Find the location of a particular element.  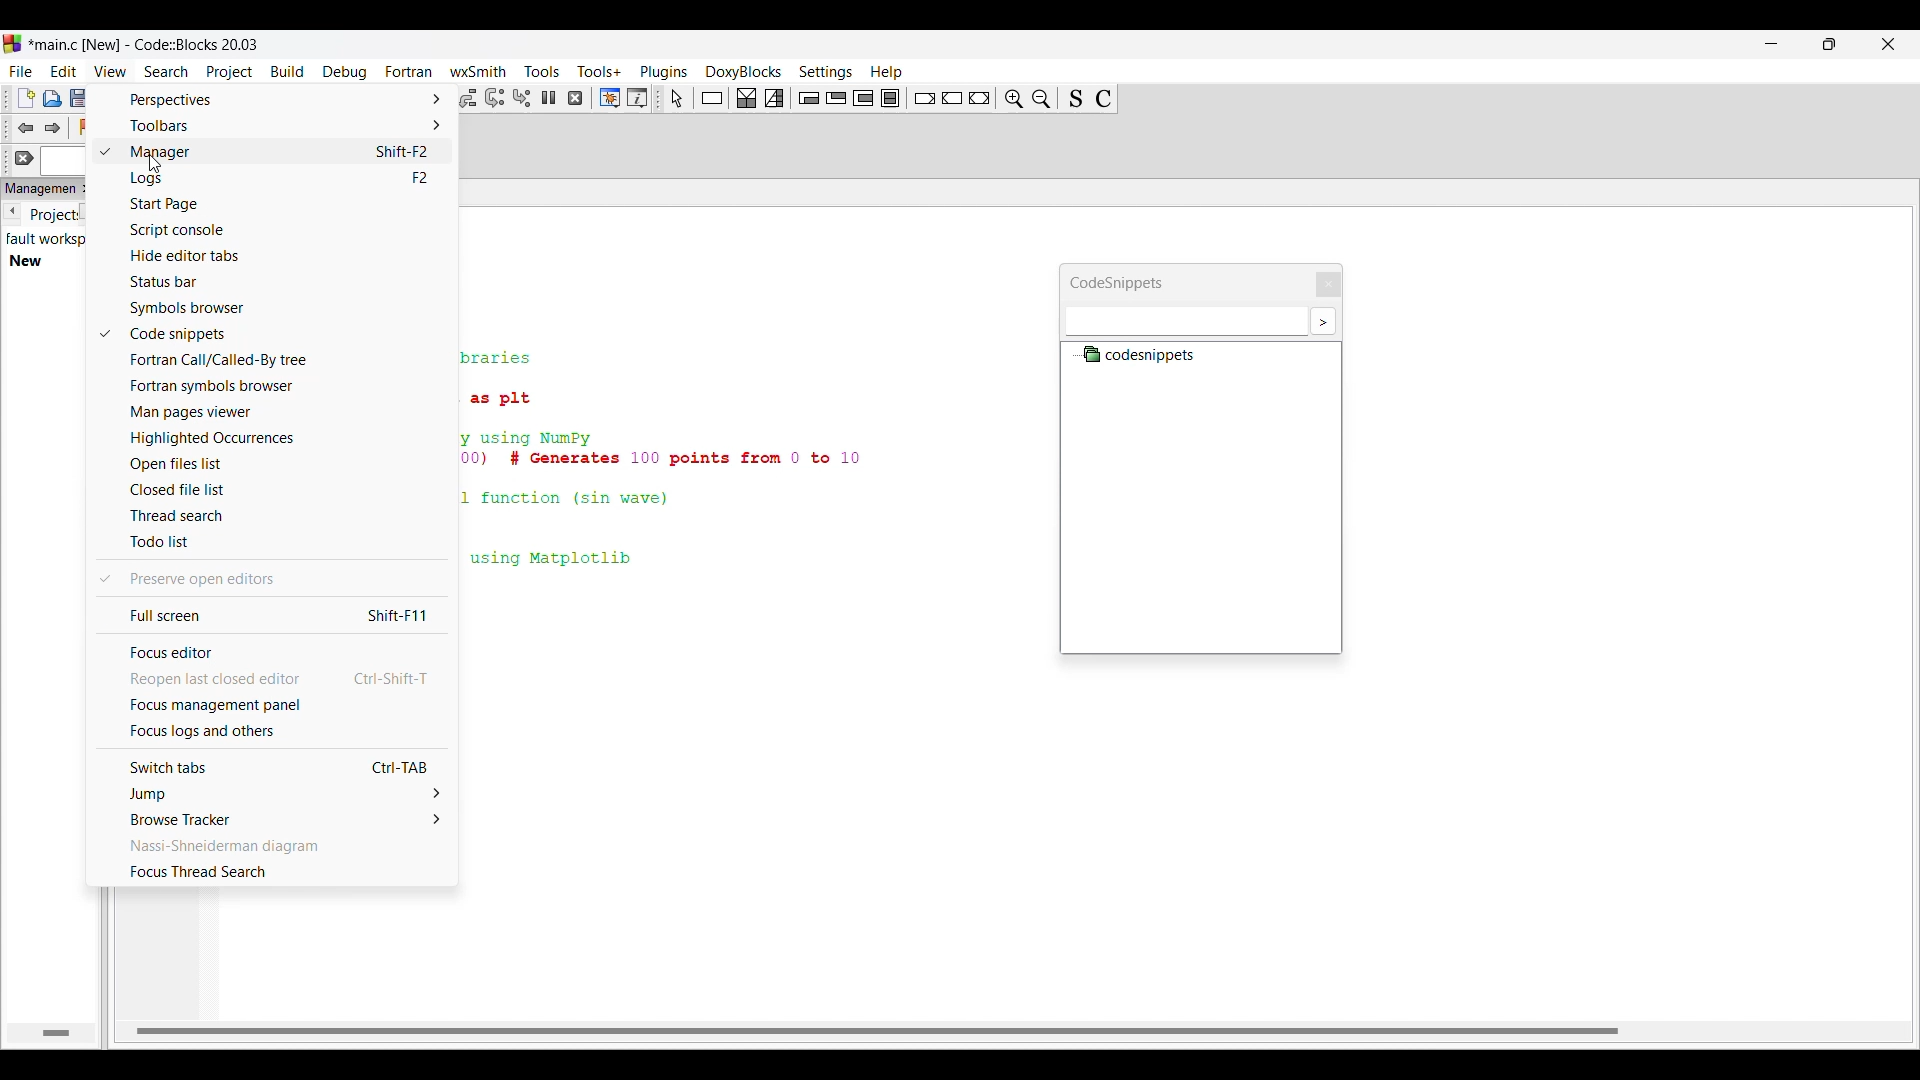

Software logo is located at coordinates (12, 43).